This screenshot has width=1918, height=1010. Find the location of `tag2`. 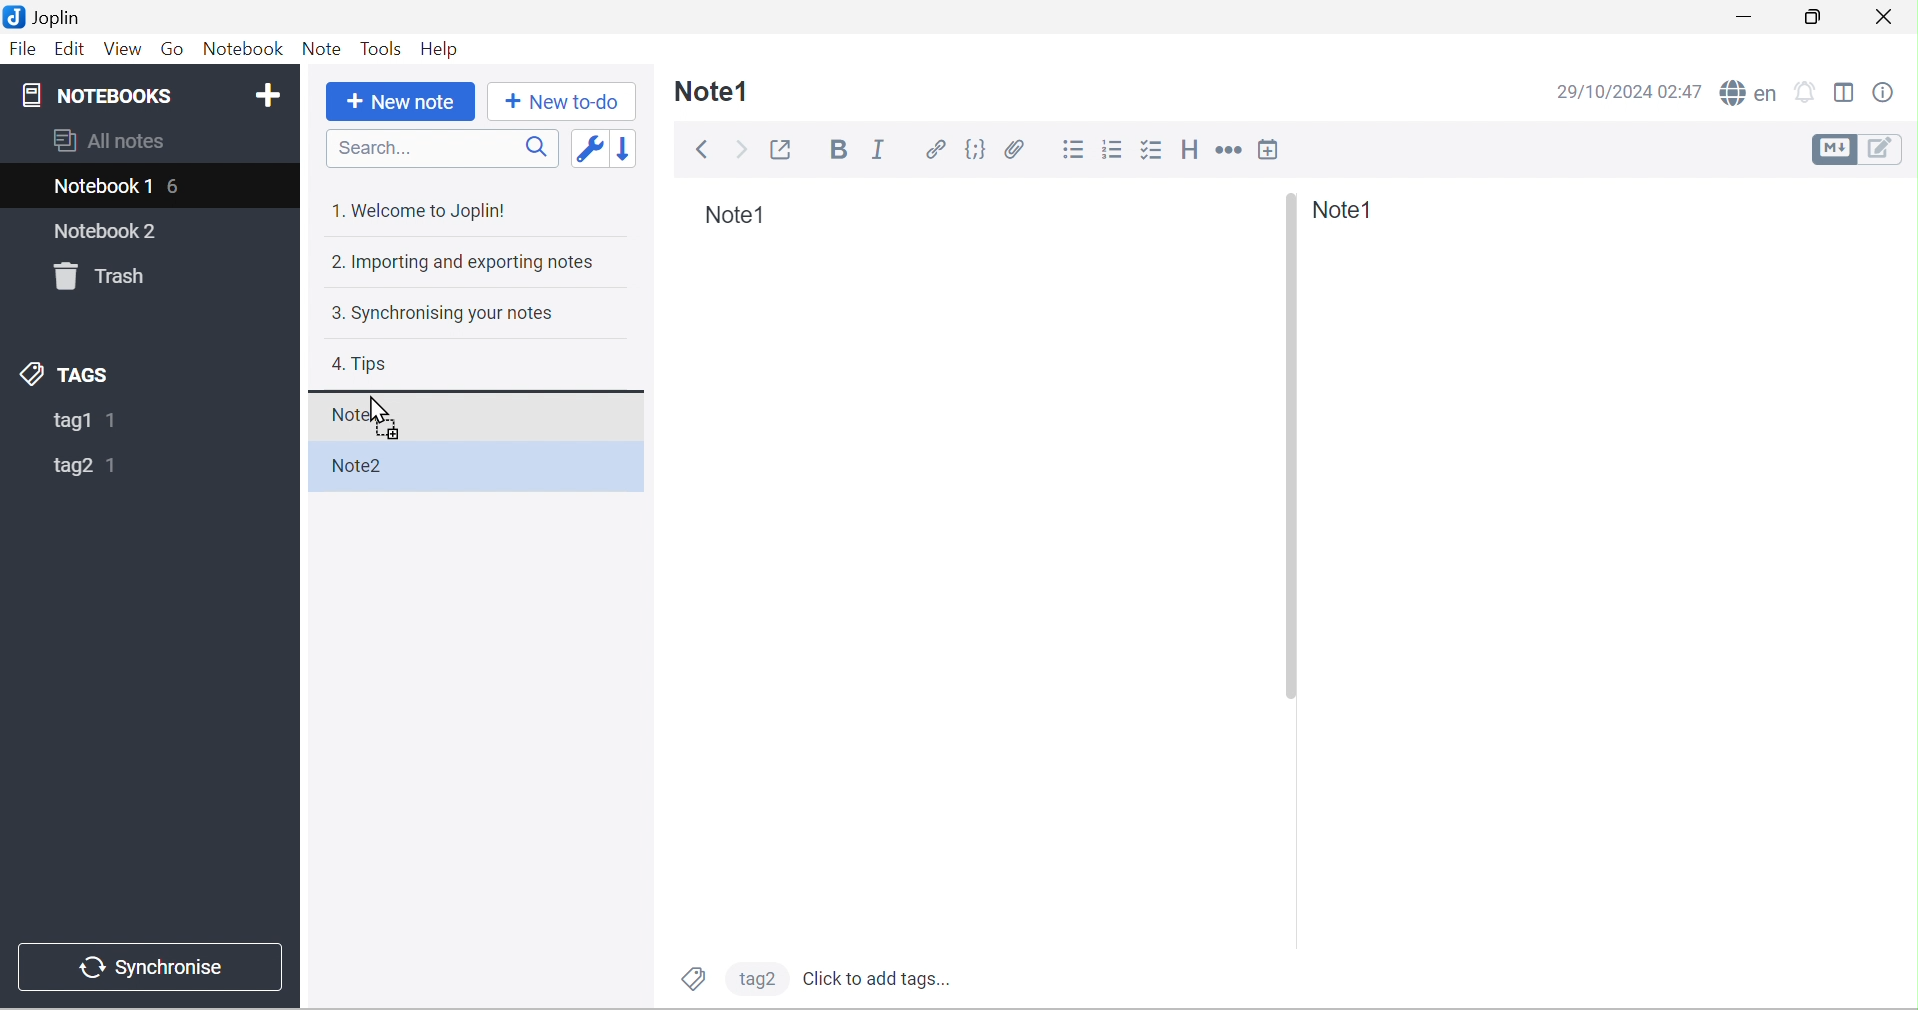

tag2 is located at coordinates (71, 469).